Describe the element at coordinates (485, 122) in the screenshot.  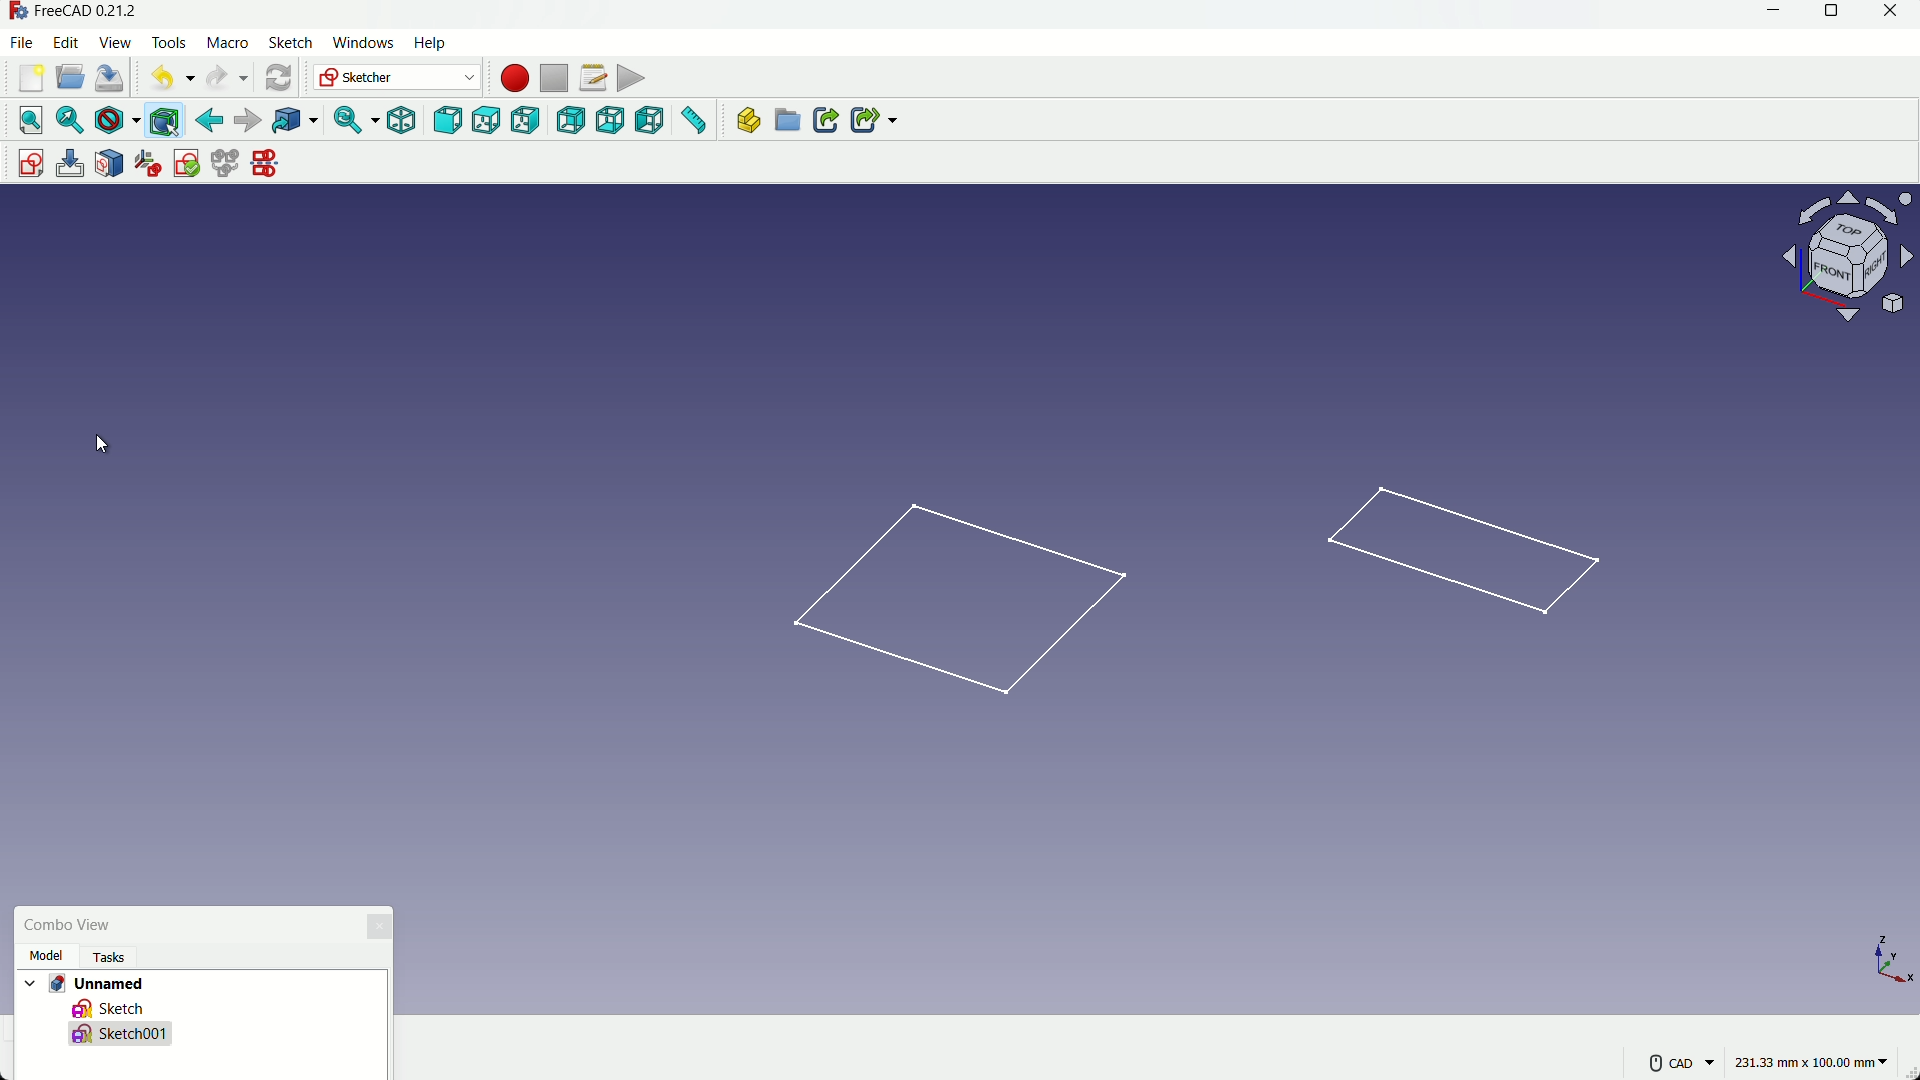
I see `top view` at that location.